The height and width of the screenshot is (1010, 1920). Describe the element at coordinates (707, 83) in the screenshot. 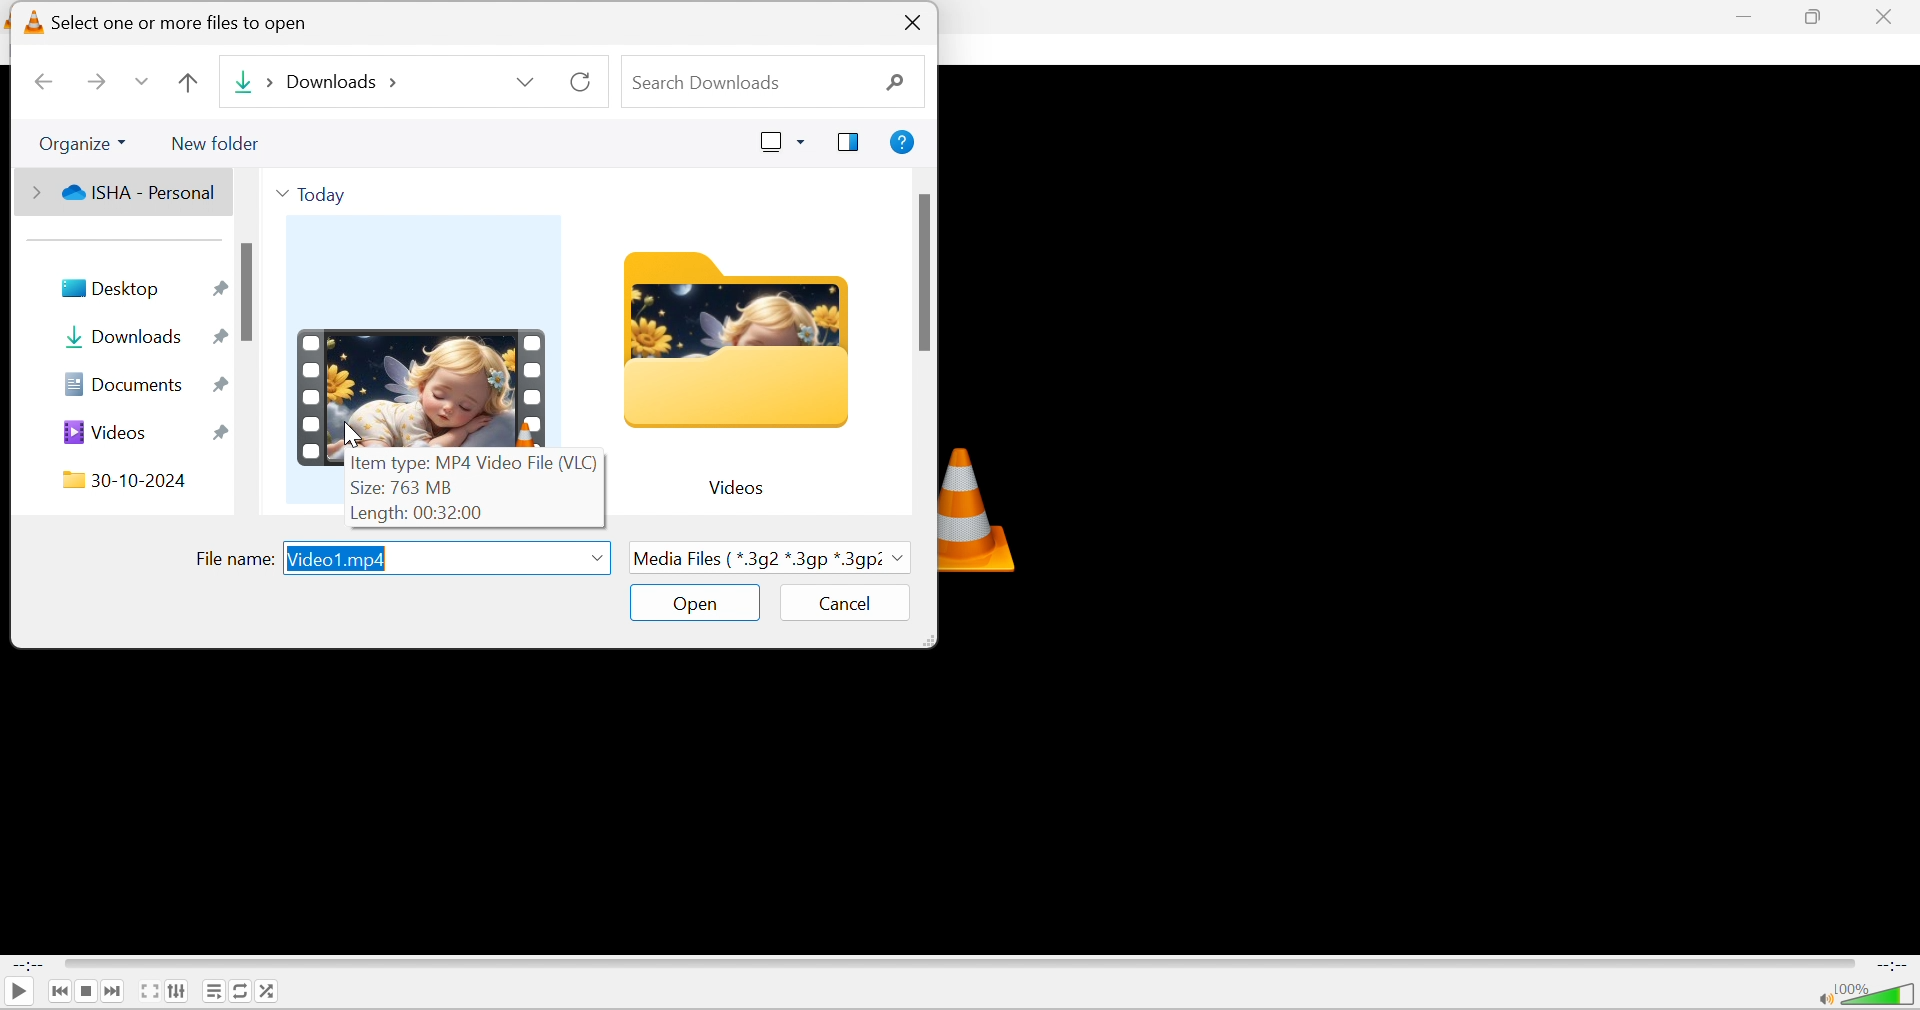

I see `Search downloads` at that location.